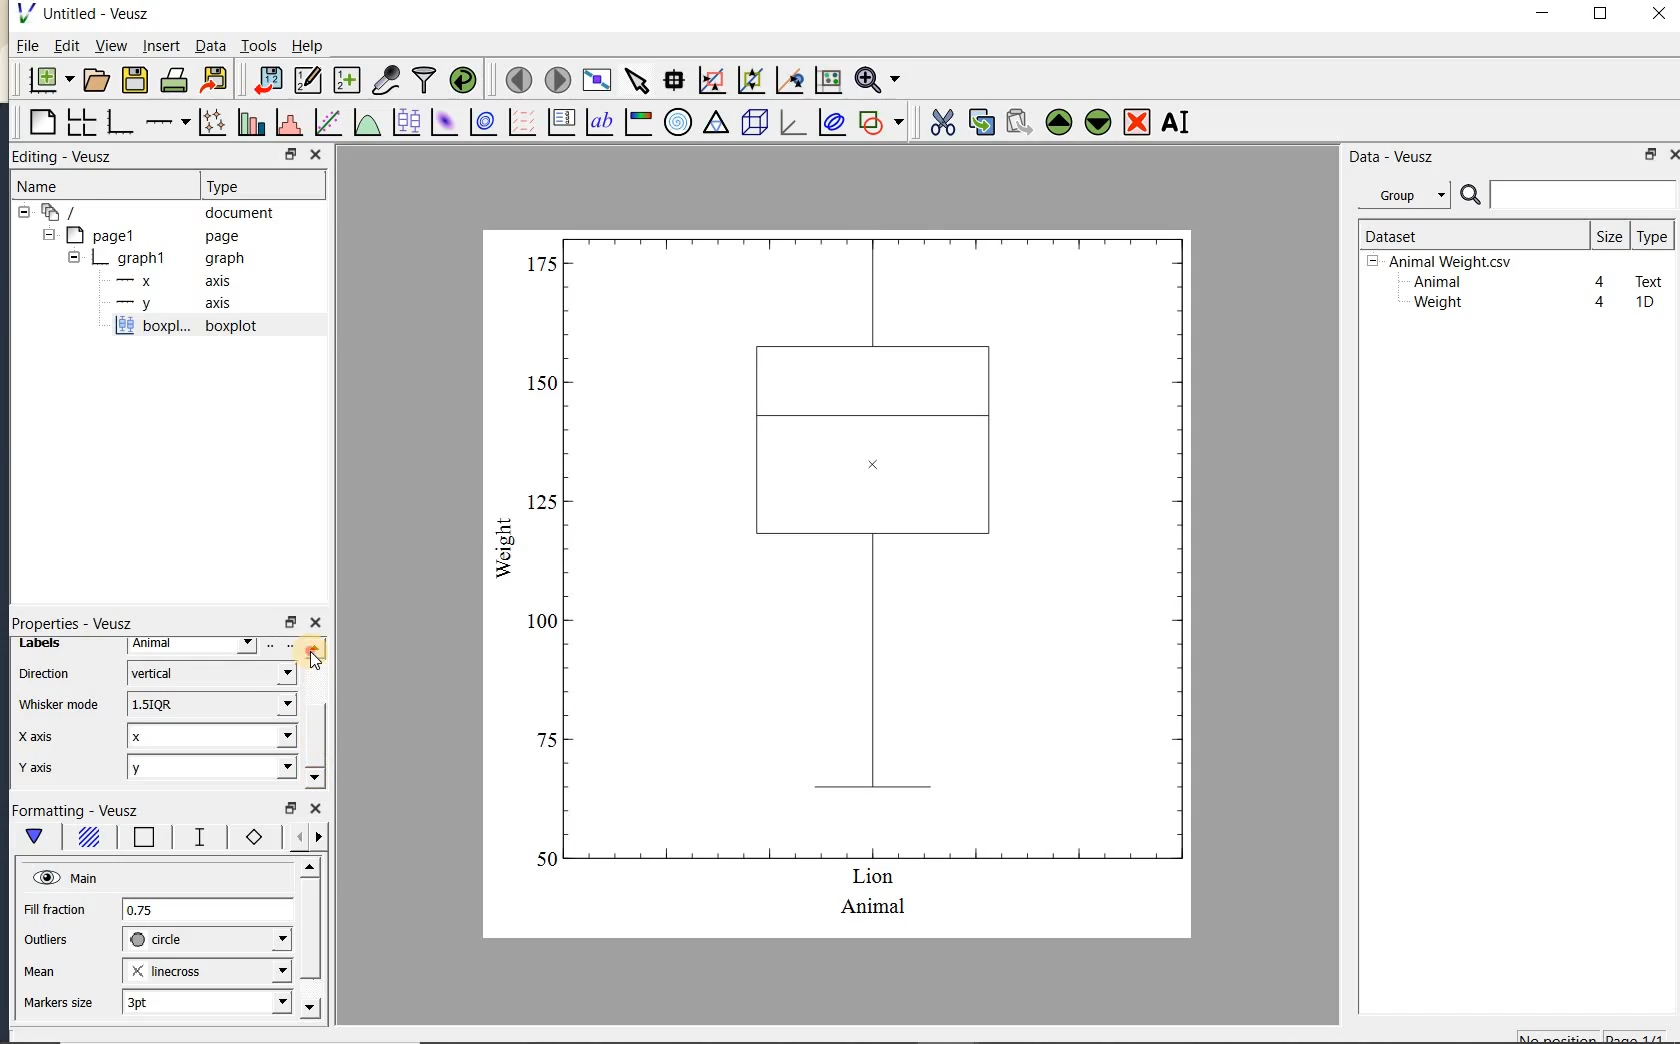 The image size is (1680, 1044). What do you see at coordinates (86, 838) in the screenshot?
I see `box fill` at bounding box center [86, 838].